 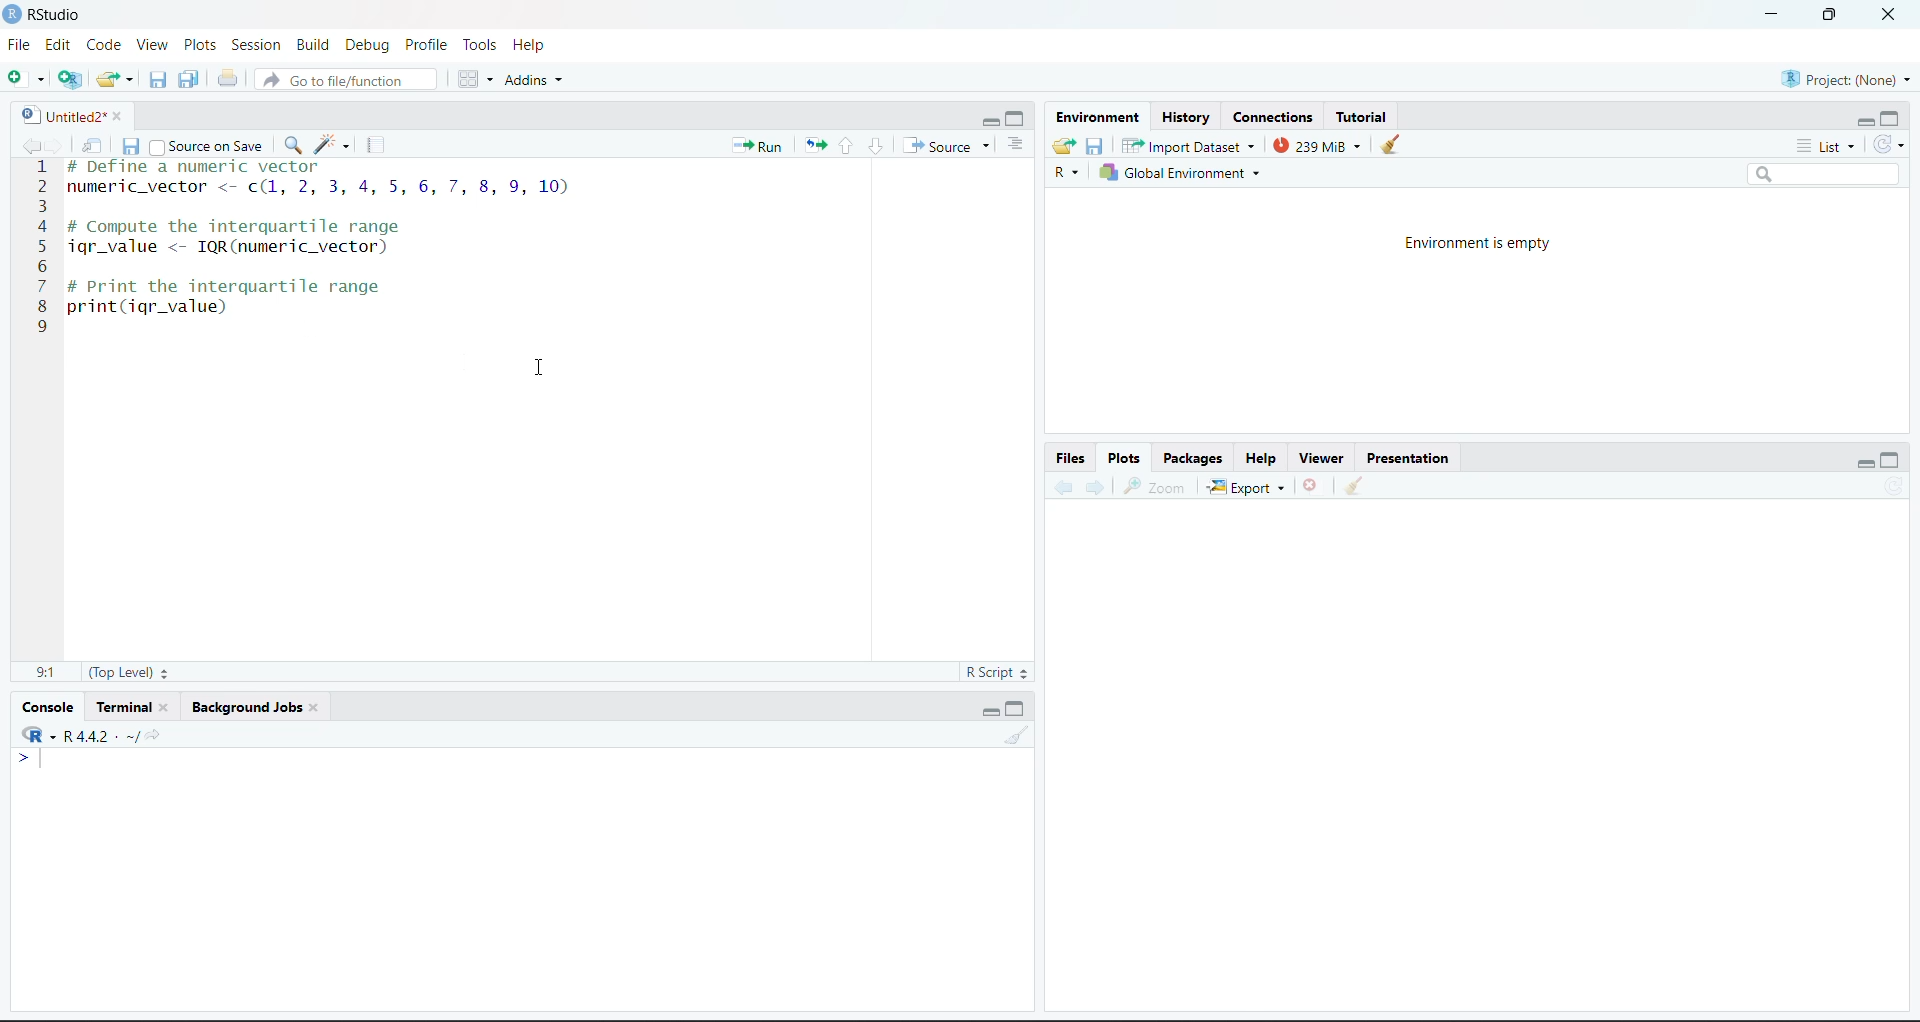 I want to click on Maximize, so click(x=1018, y=707).